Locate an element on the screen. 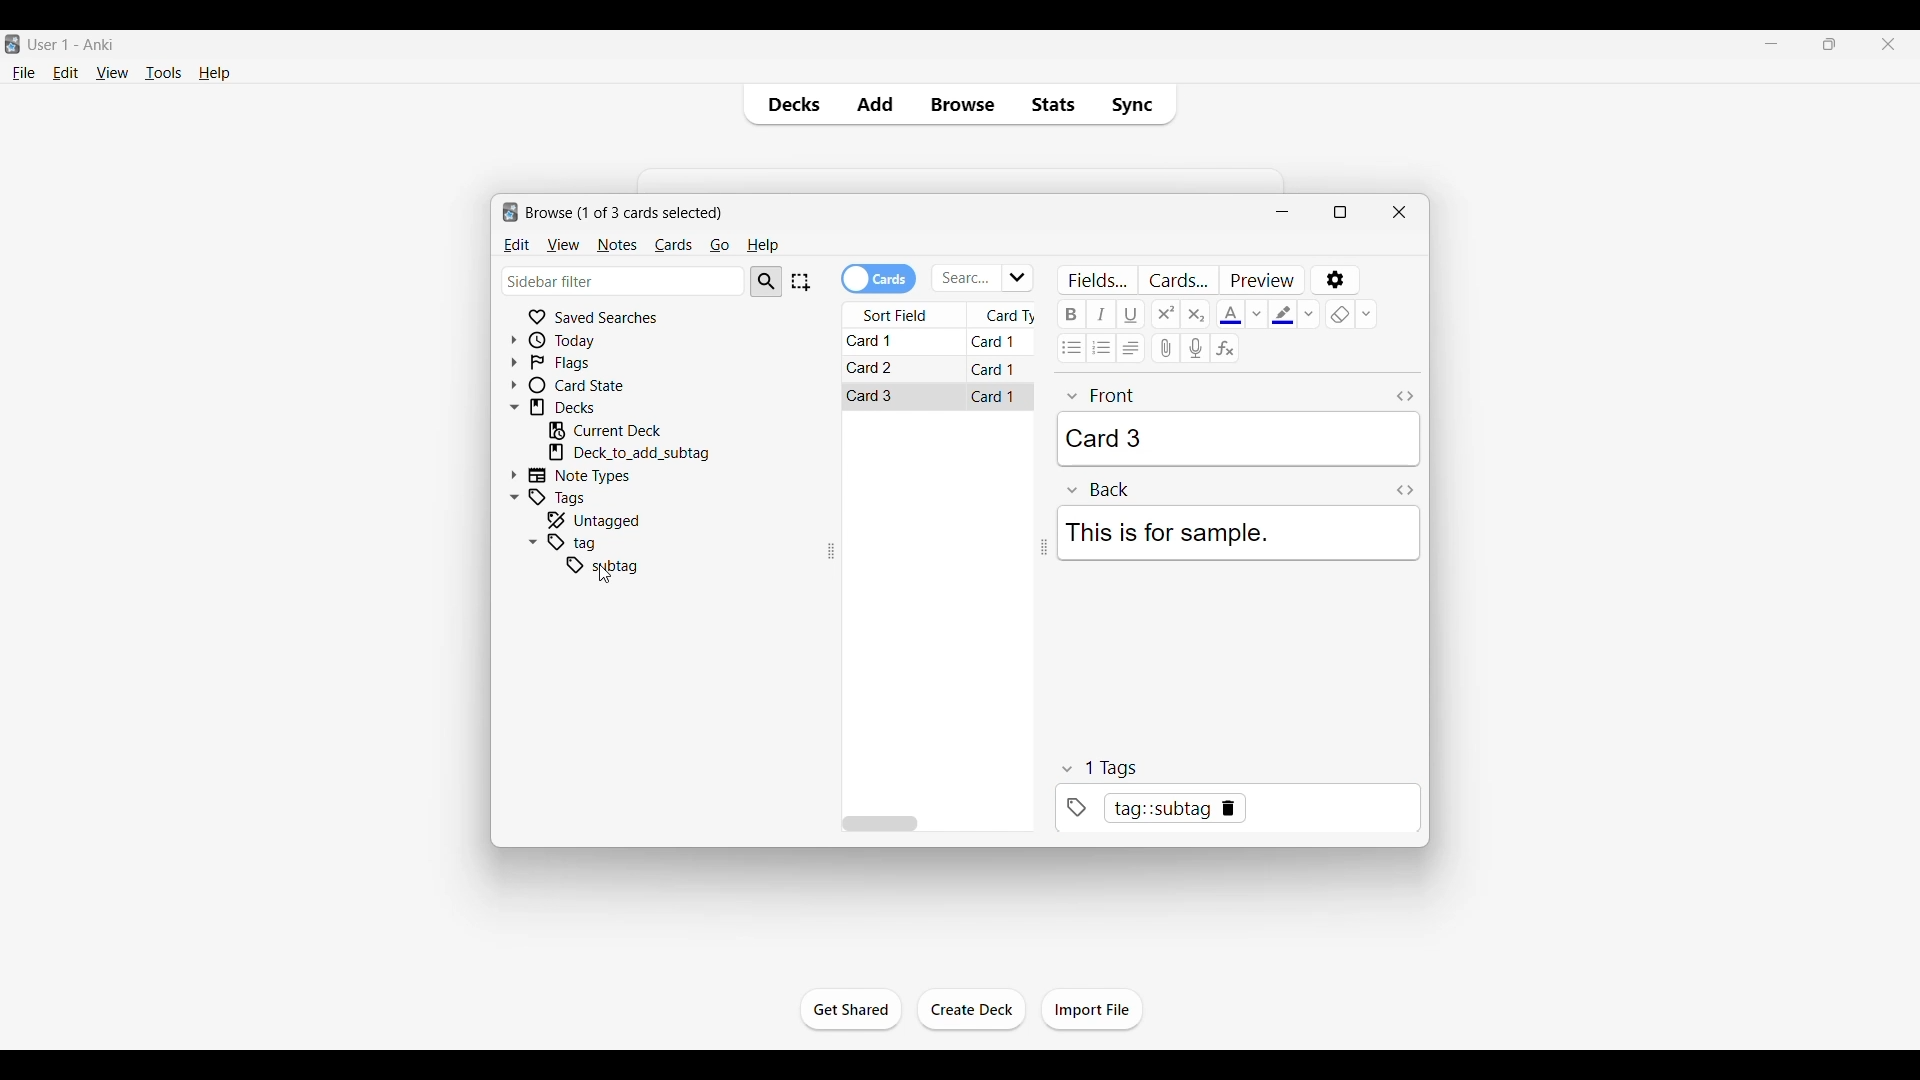 This screenshot has height=1080, width=1920. Notes menu is located at coordinates (617, 246).